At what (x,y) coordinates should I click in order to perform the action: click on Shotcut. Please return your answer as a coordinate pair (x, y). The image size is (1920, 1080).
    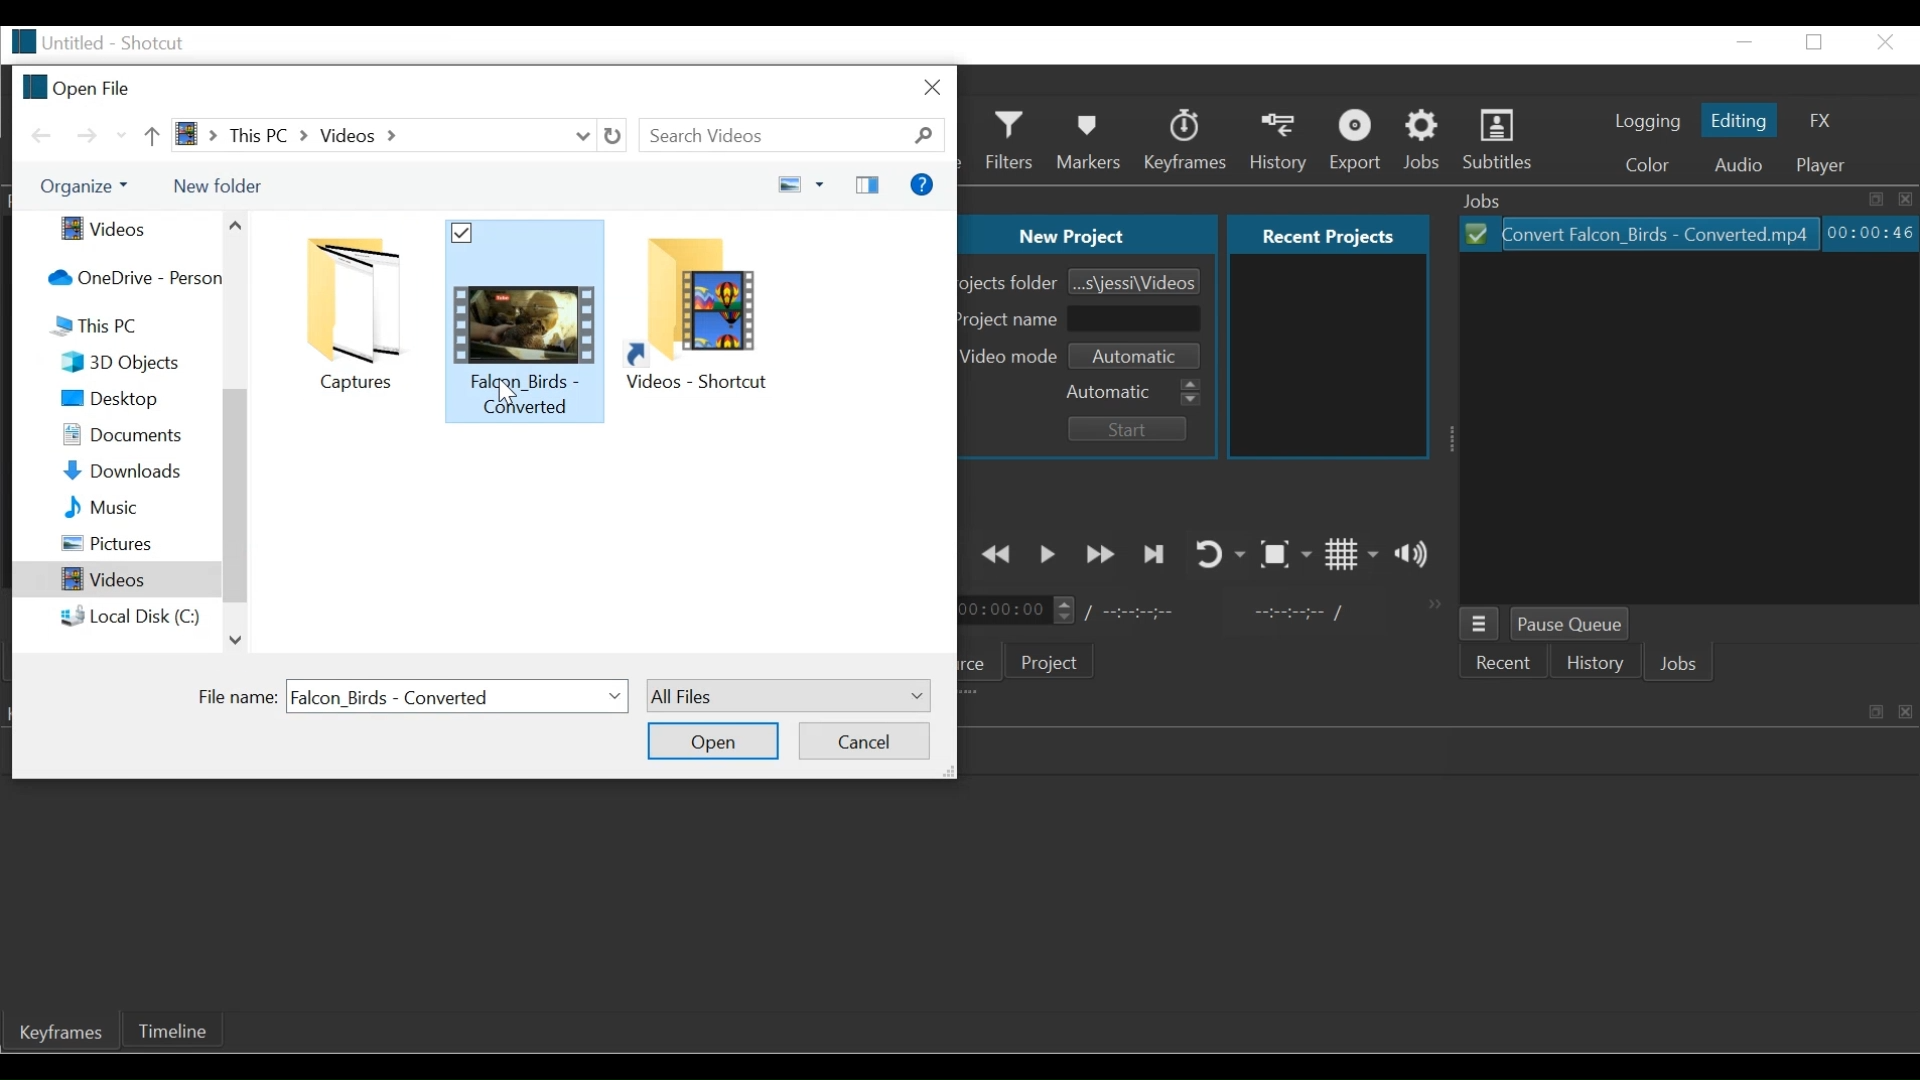
    Looking at the image, I should click on (158, 41).